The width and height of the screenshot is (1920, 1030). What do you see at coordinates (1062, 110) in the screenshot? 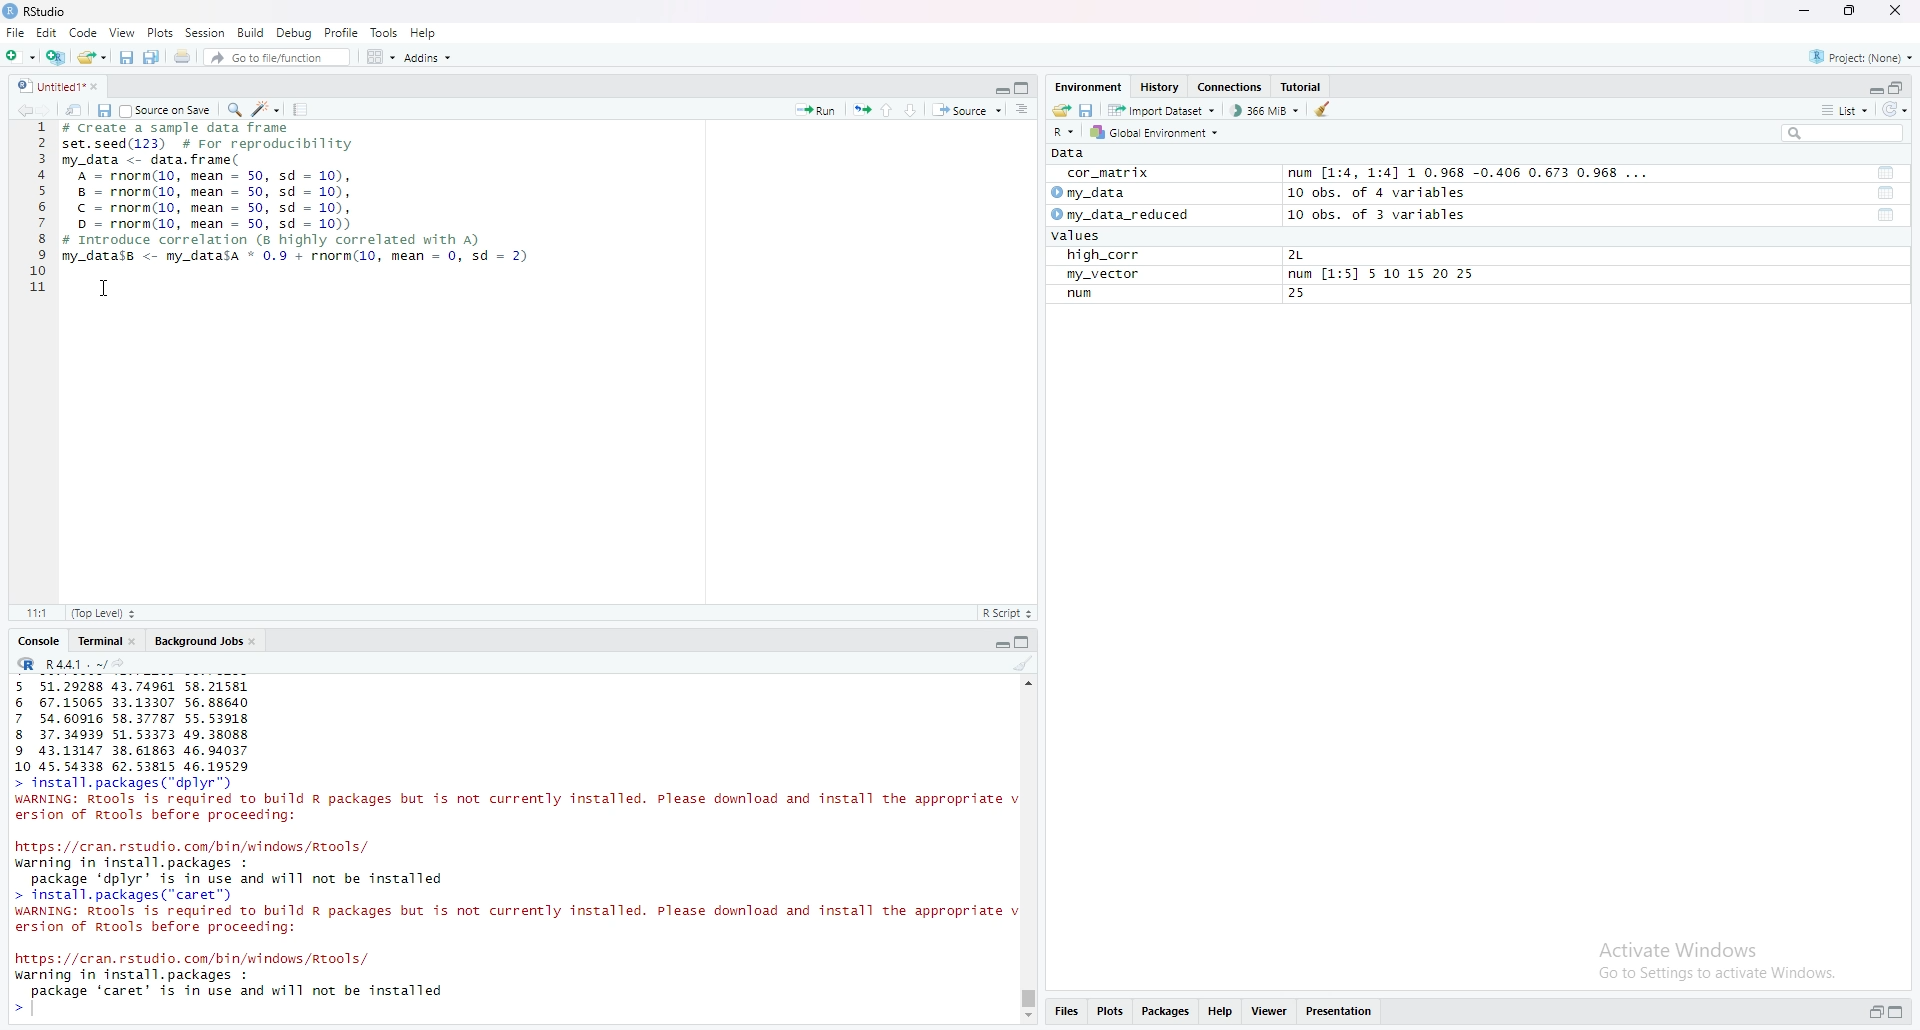
I see `share` at bounding box center [1062, 110].